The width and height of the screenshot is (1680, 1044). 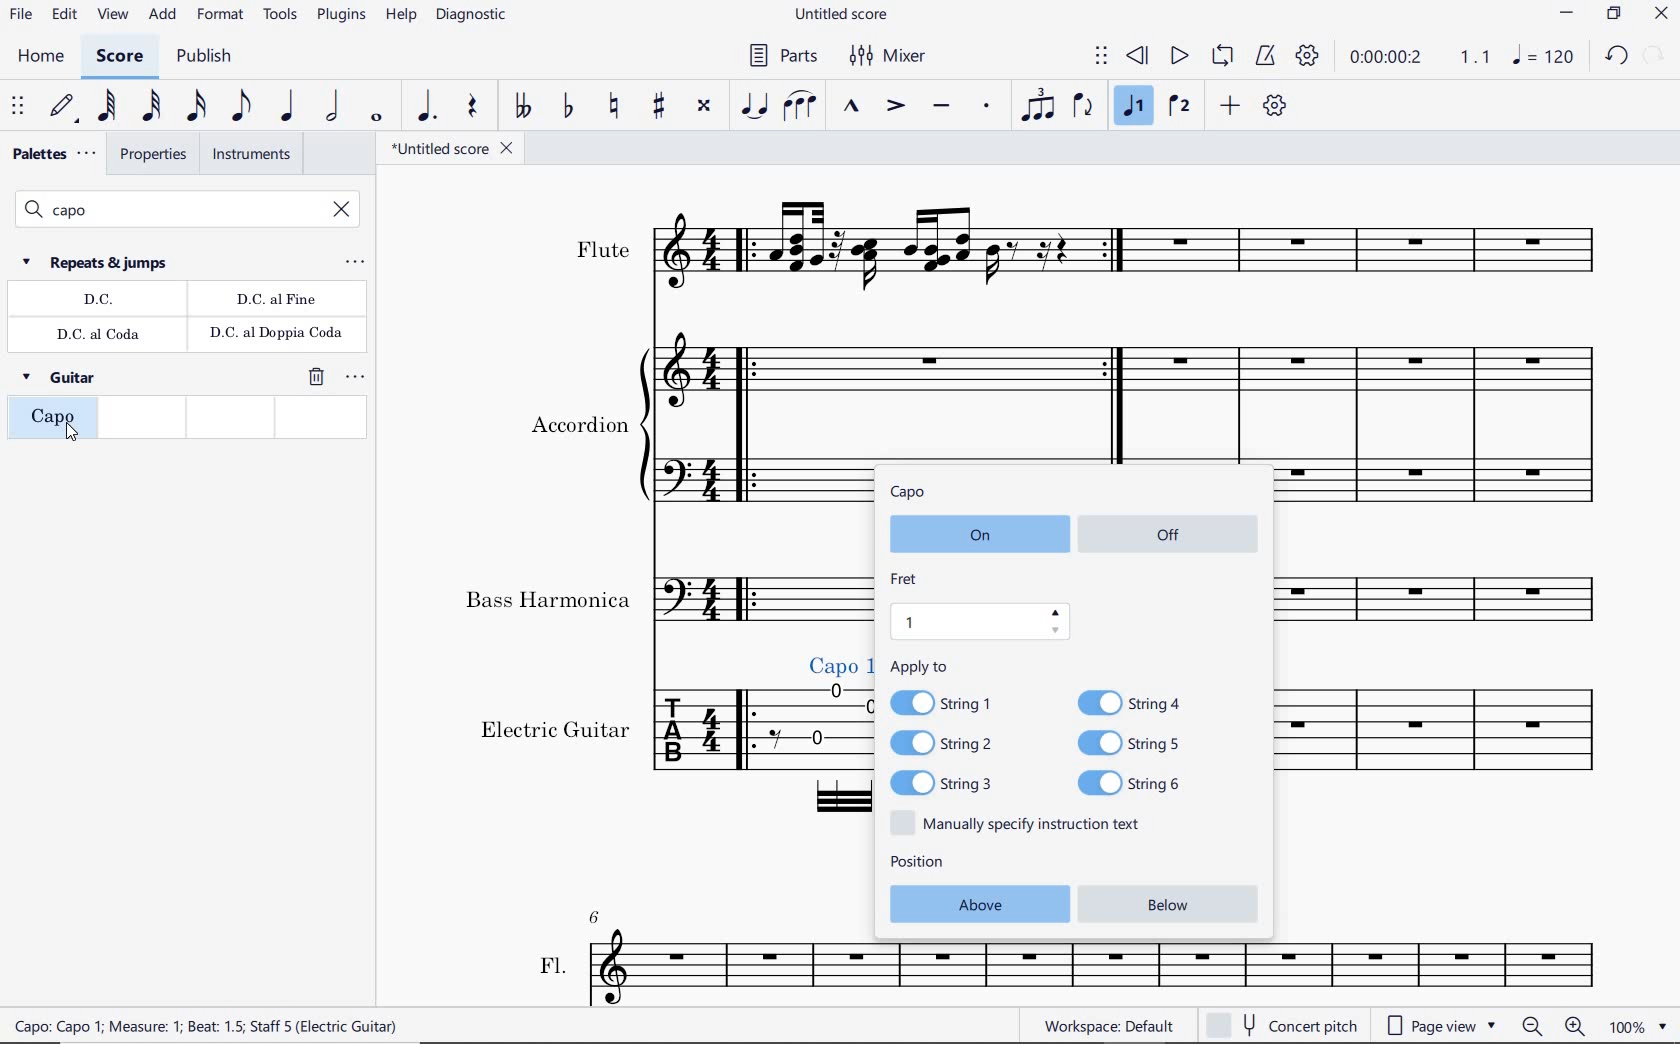 What do you see at coordinates (73, 434) in the screenshot?
I see `cursor` at bounding box center [73, 434].